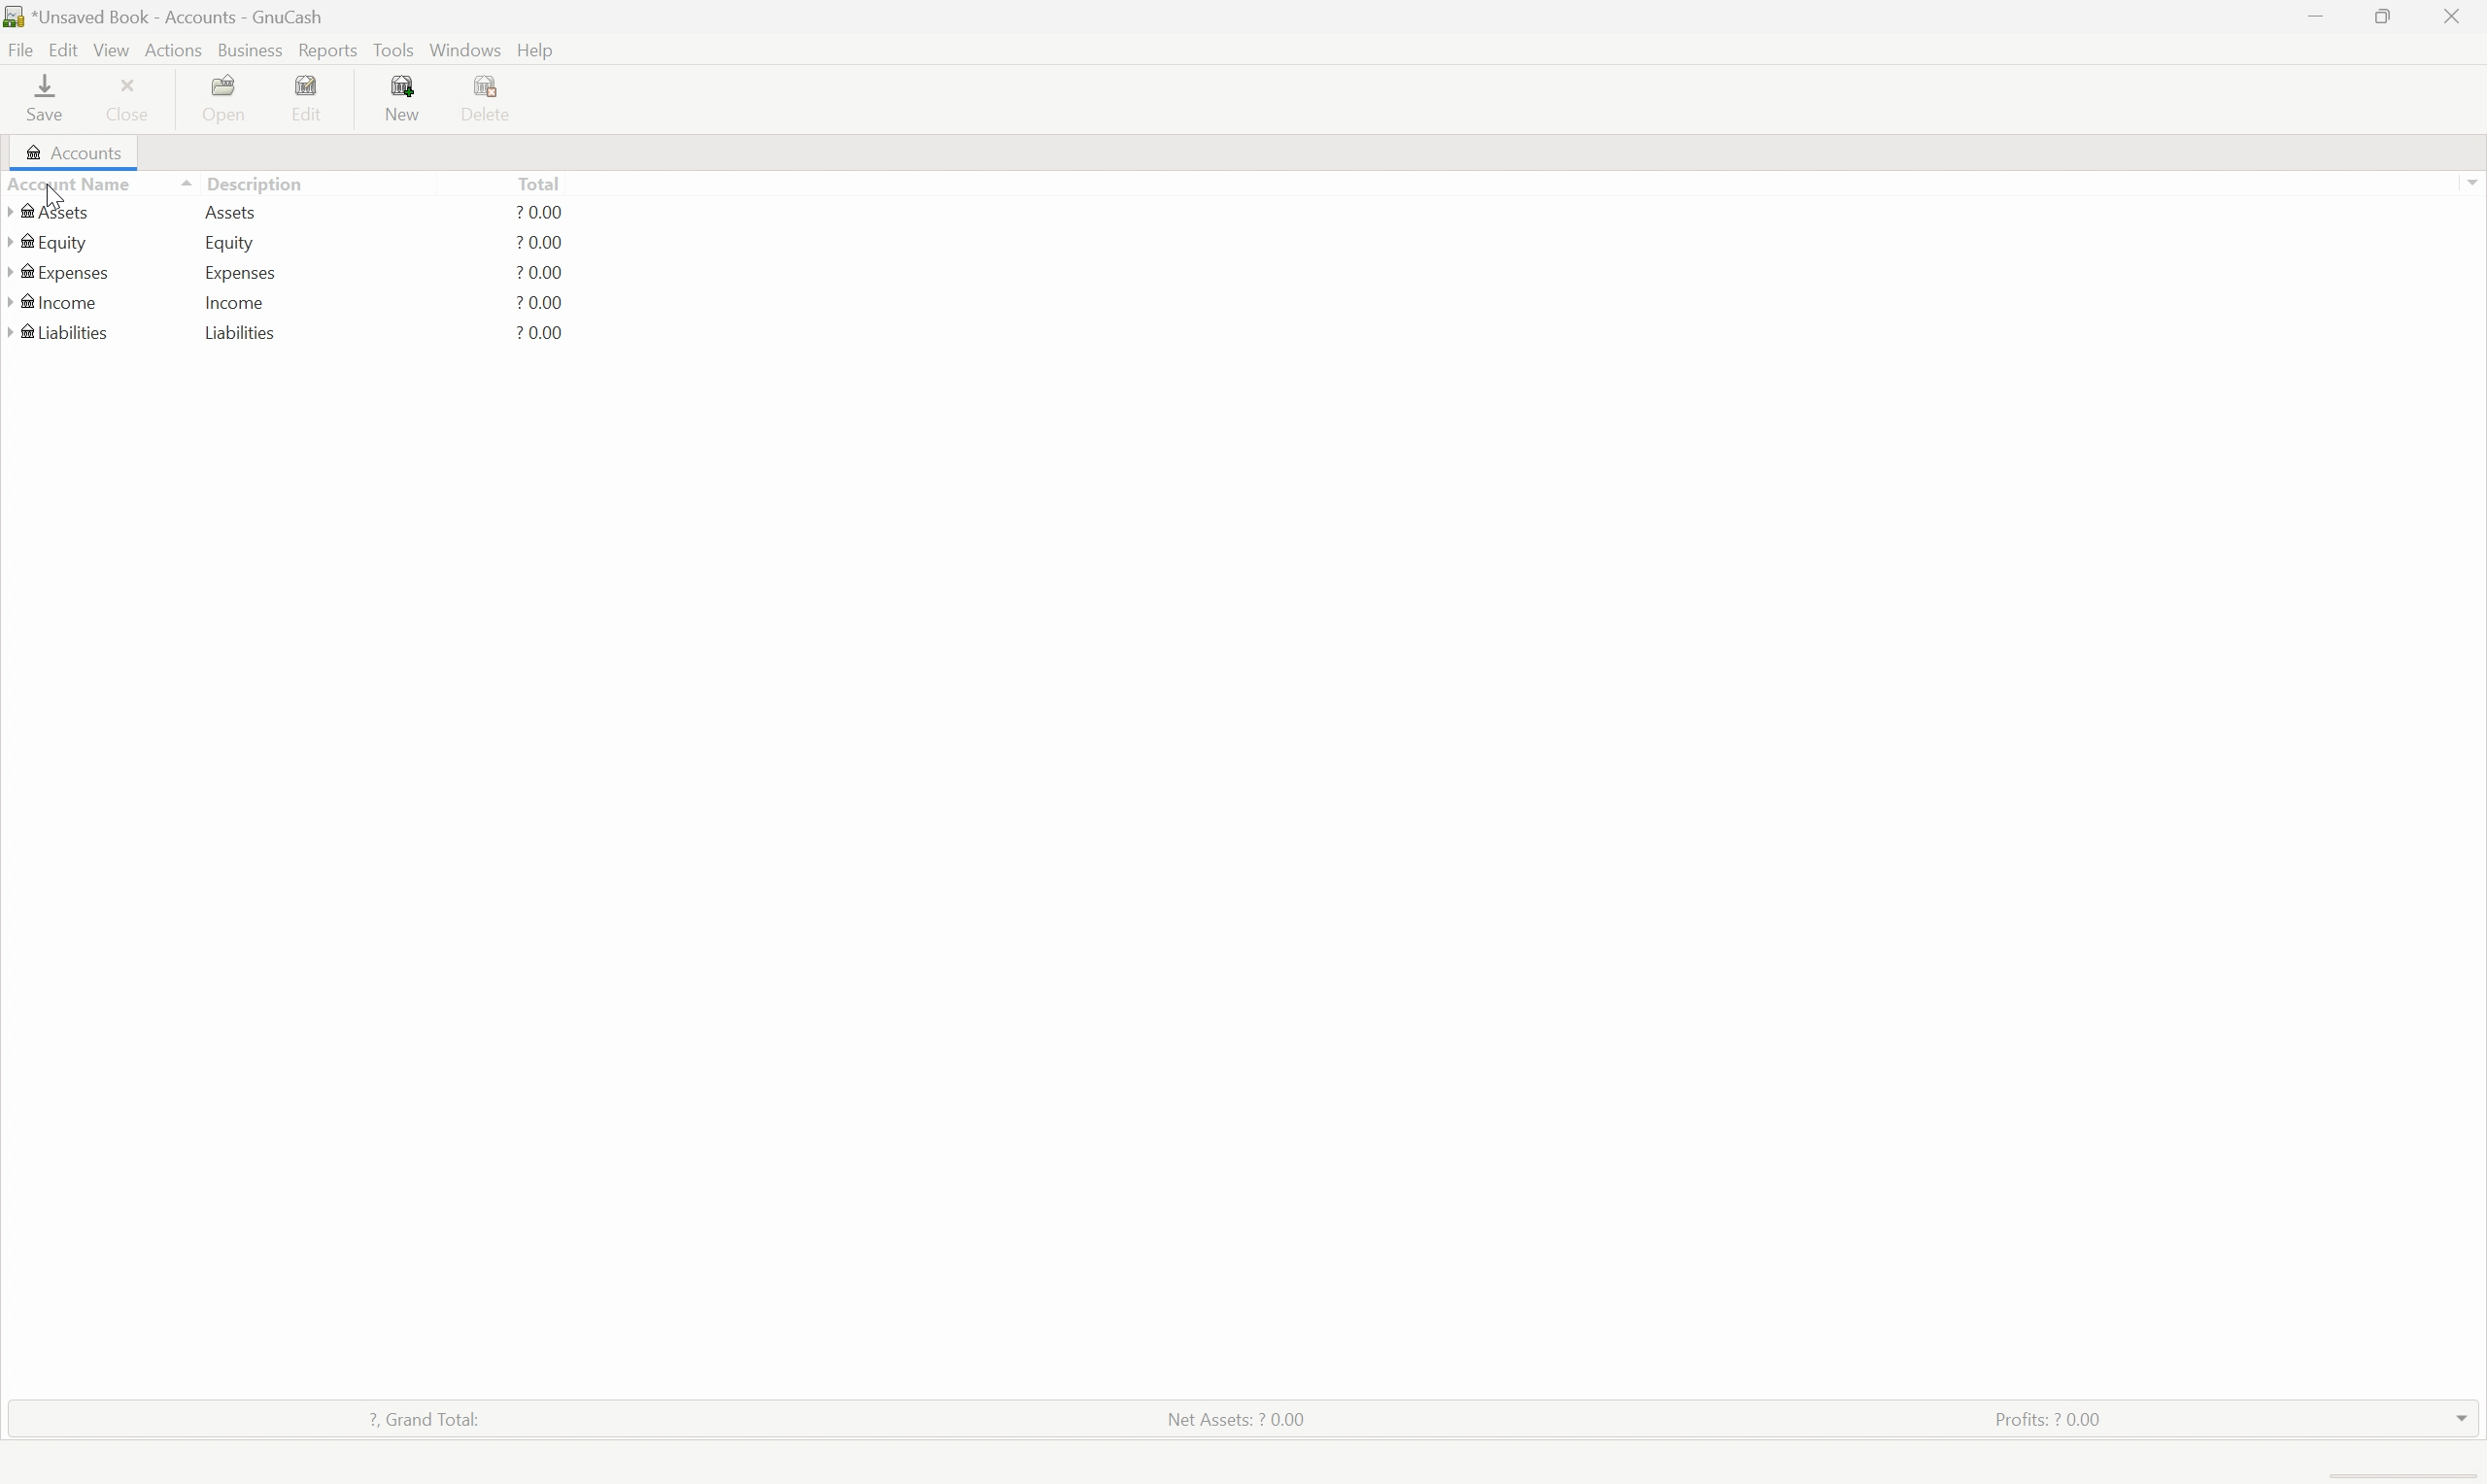 This screenshot has height=1484, width=2487. Describe the element at coordinates (541, 210) in the screenshot. I see `? 0.00` at that location.